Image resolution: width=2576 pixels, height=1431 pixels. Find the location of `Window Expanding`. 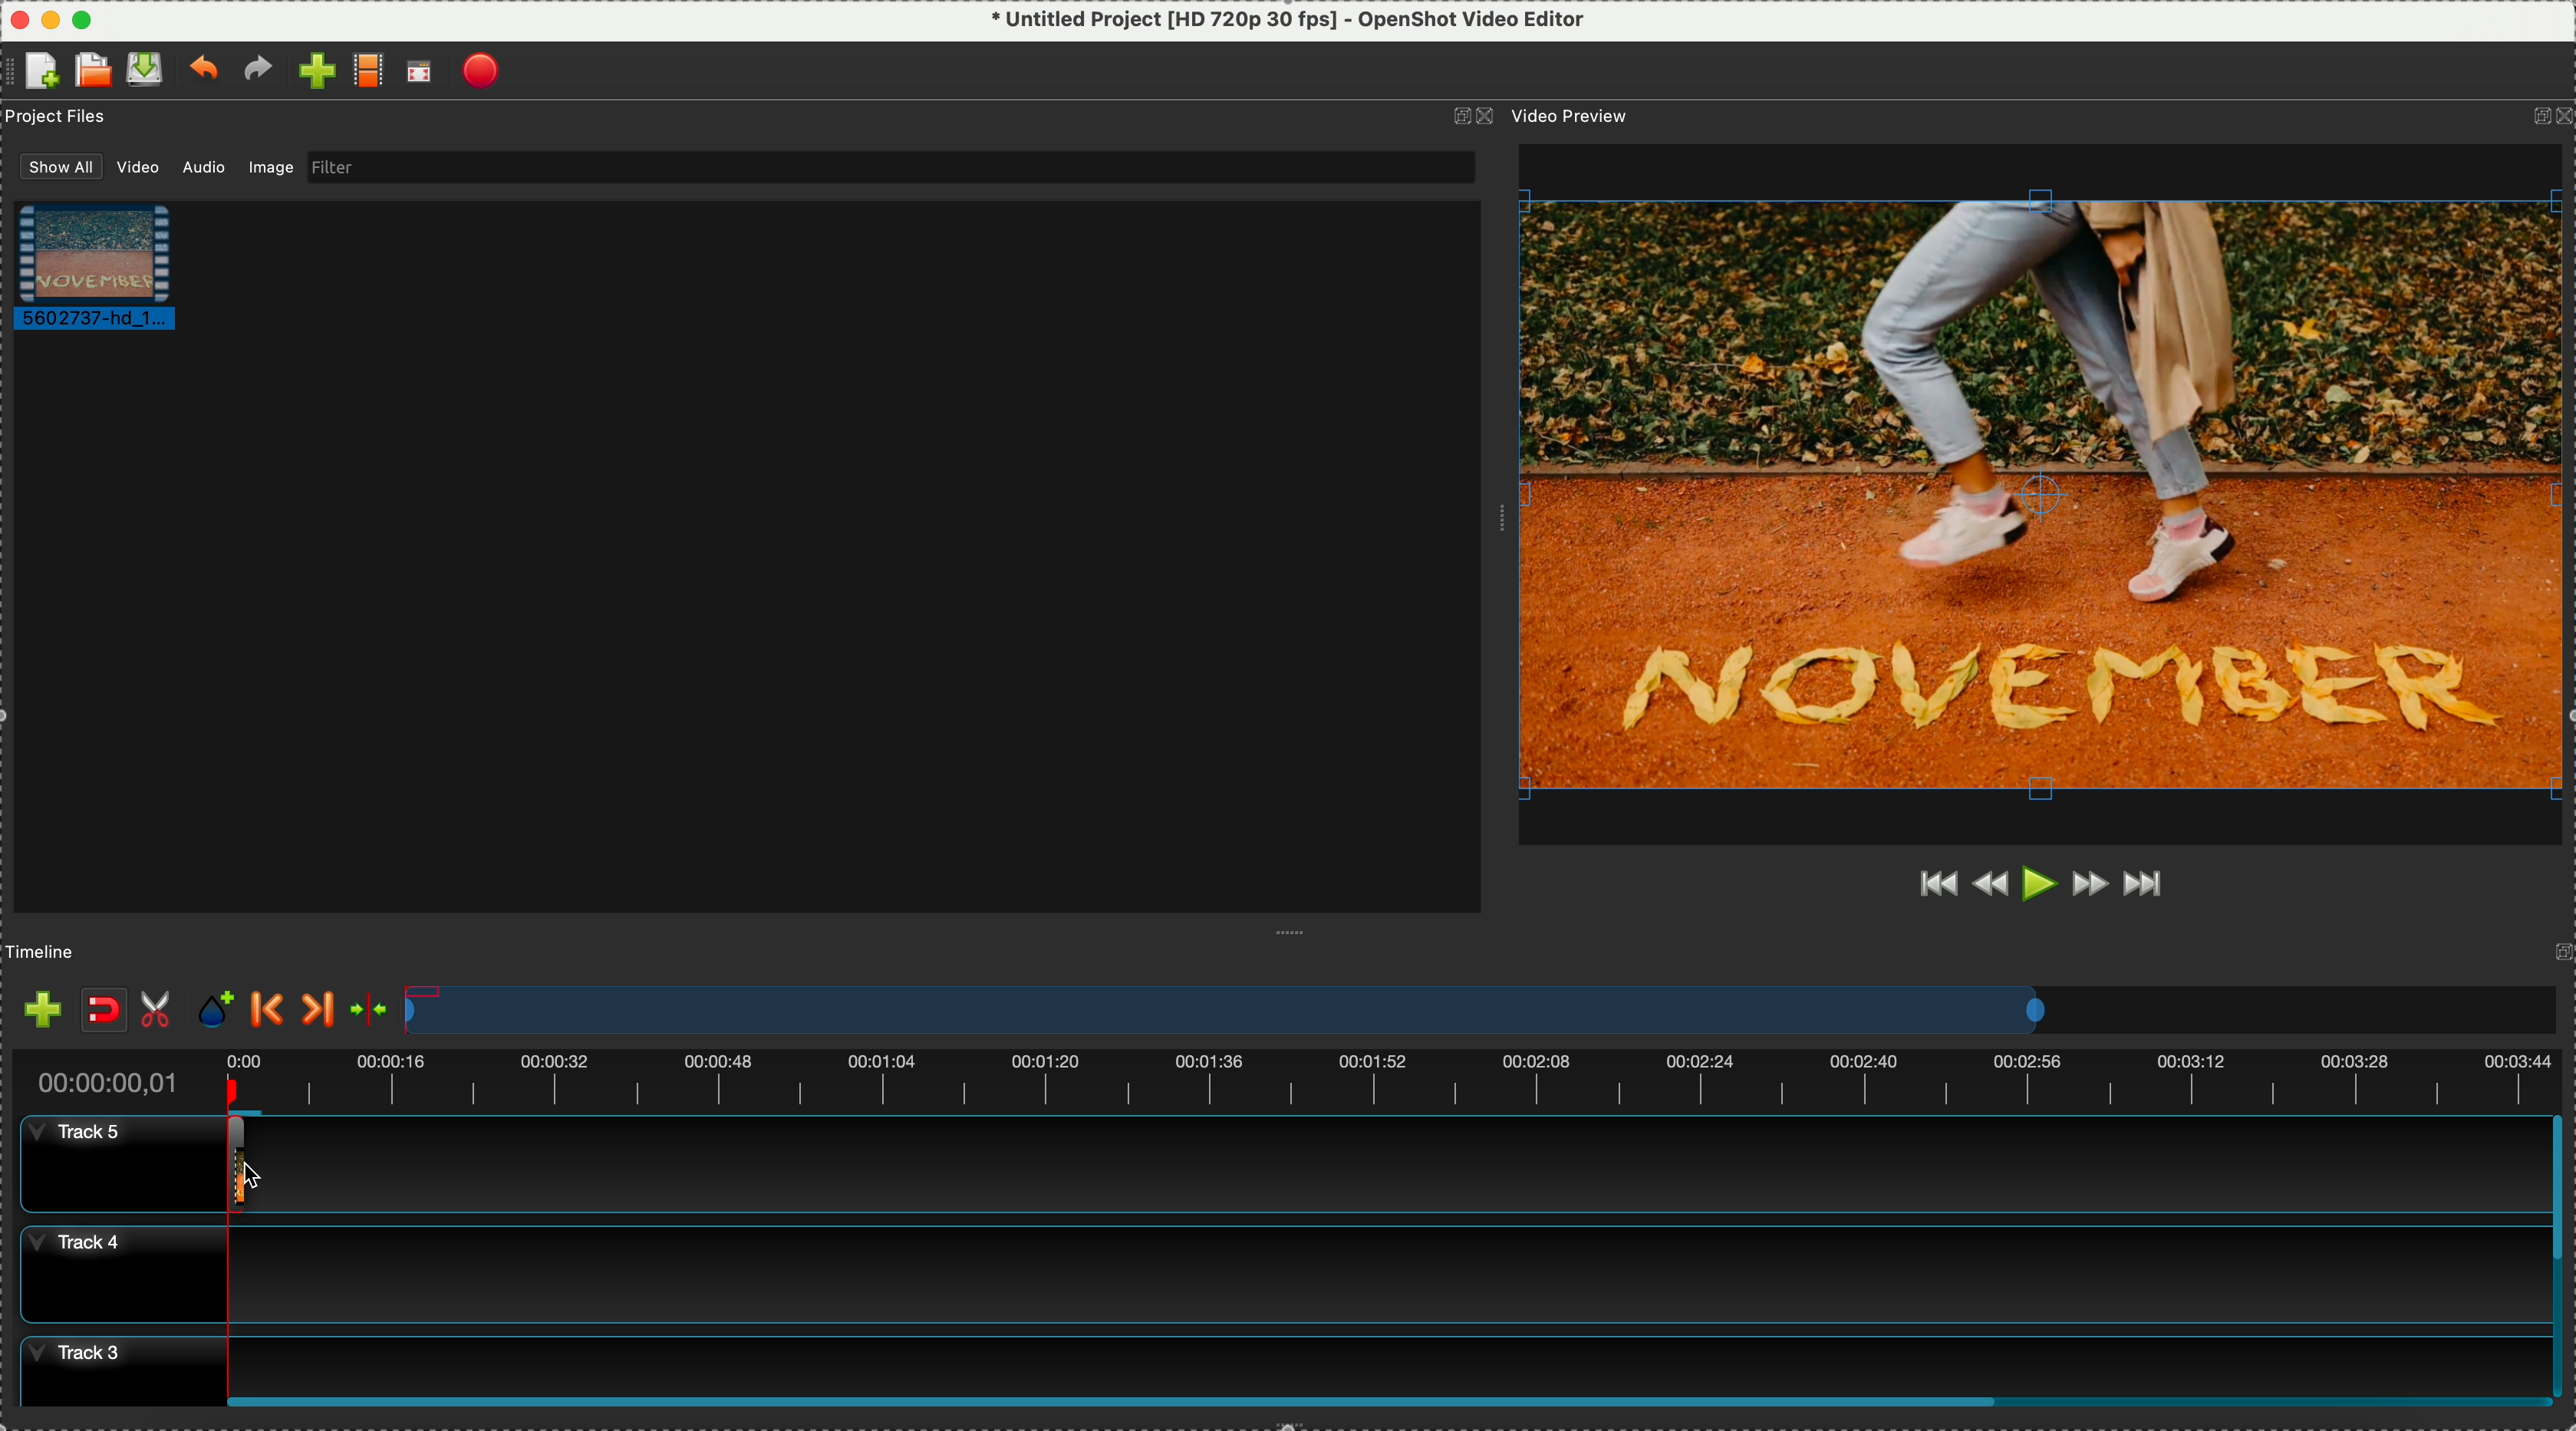

Window Expanding is located at coordinates (1288, 933).